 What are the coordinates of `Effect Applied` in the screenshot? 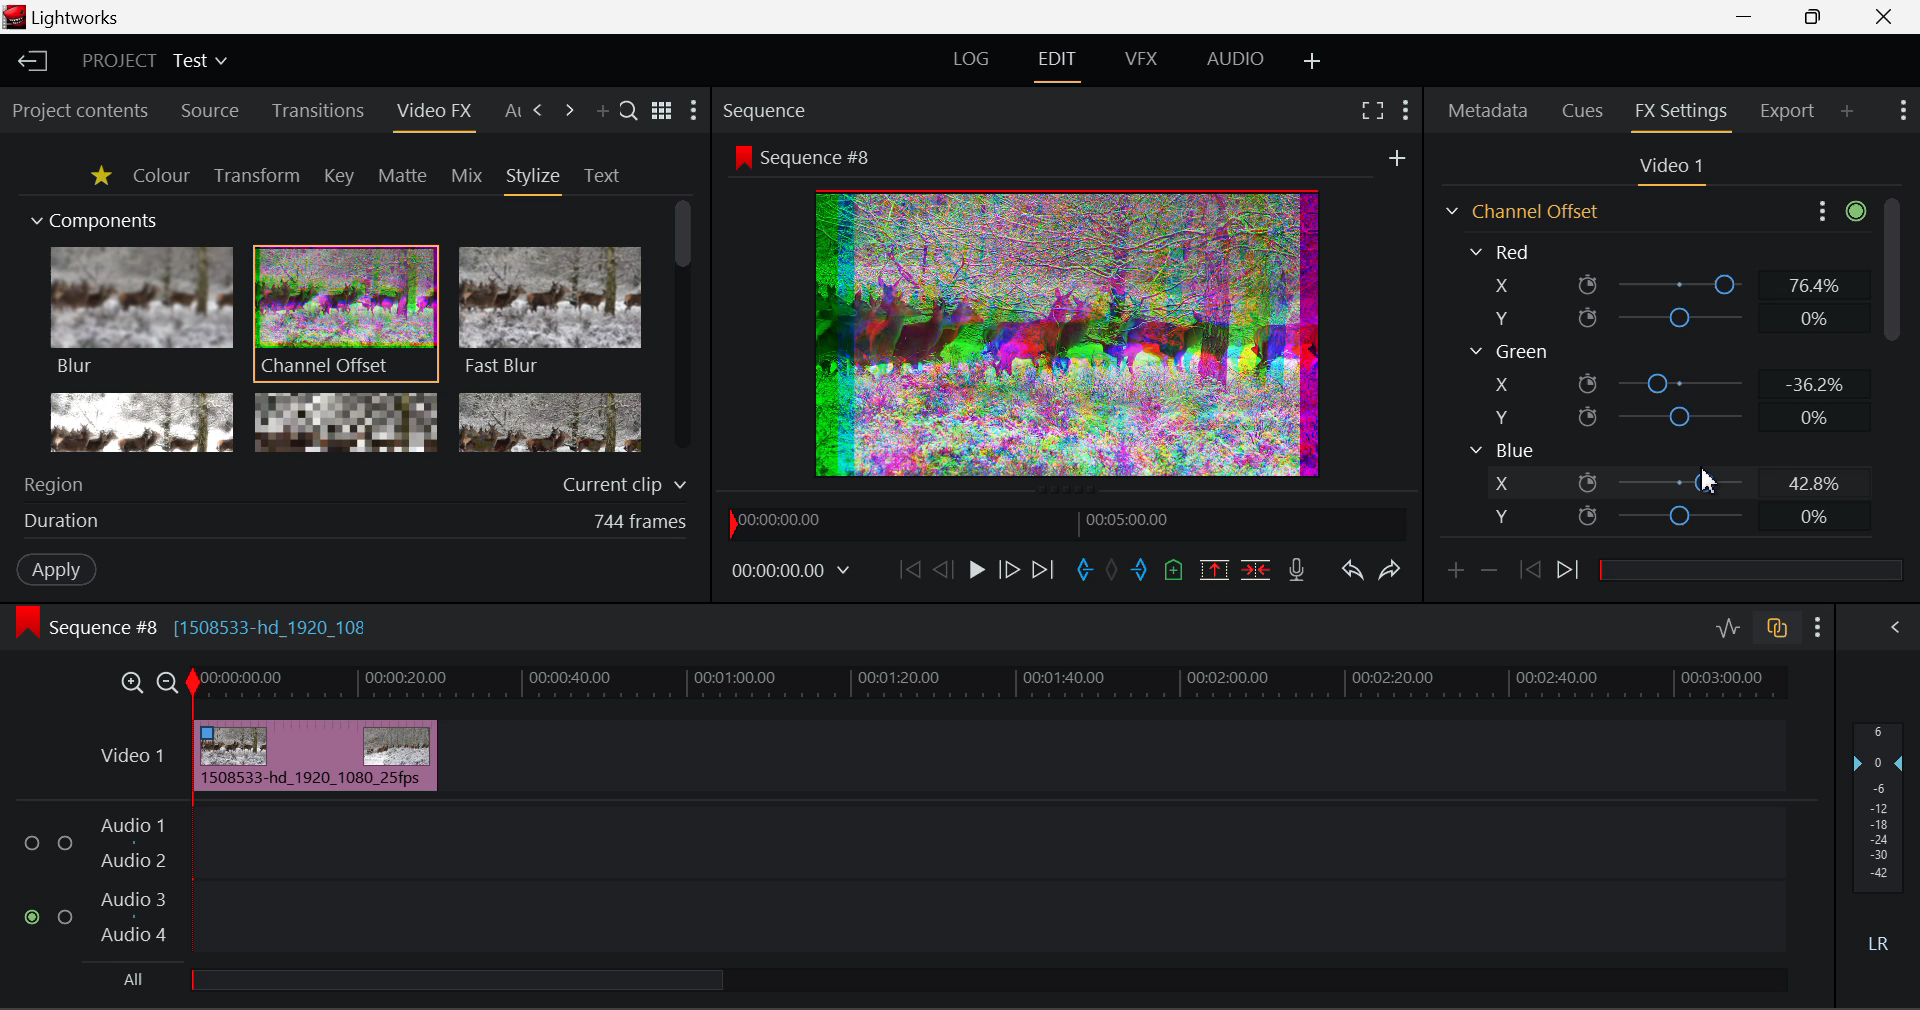 It's located at (317, 752).